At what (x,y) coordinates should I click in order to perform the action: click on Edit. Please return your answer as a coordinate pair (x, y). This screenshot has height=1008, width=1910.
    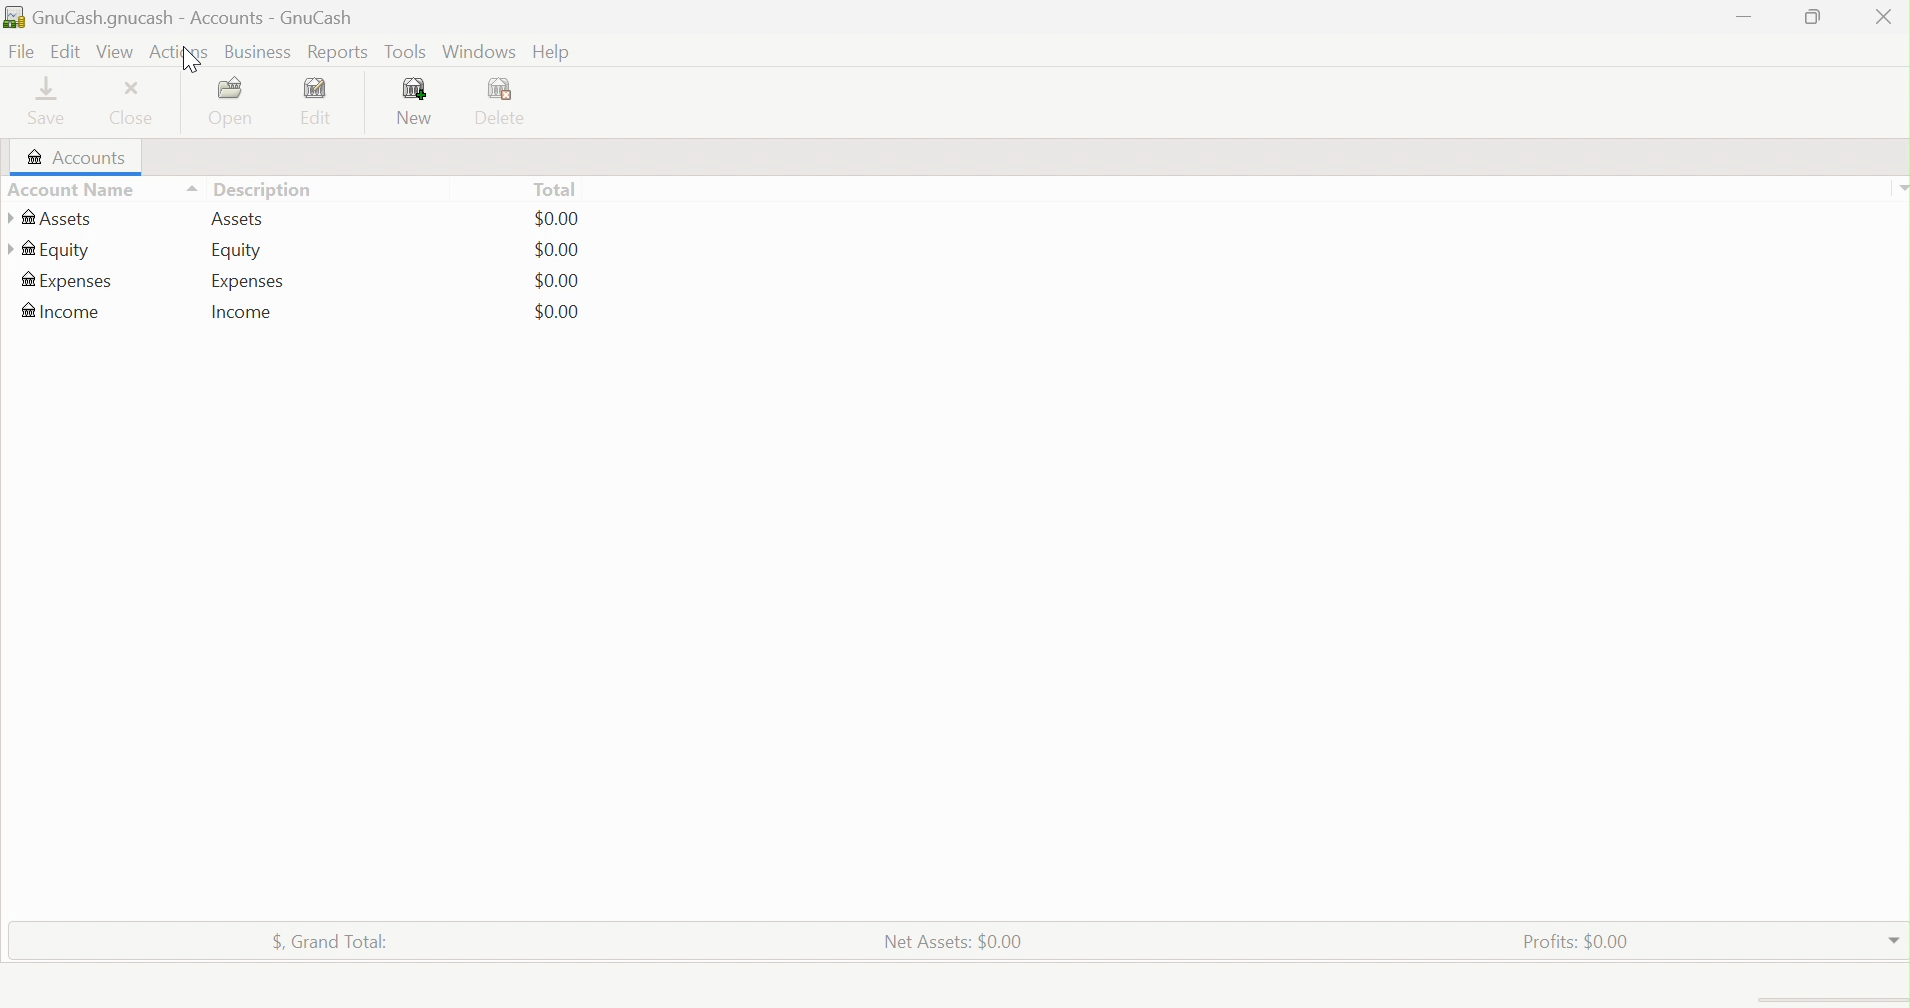
    Looking at the image, I should click on (327, 101).